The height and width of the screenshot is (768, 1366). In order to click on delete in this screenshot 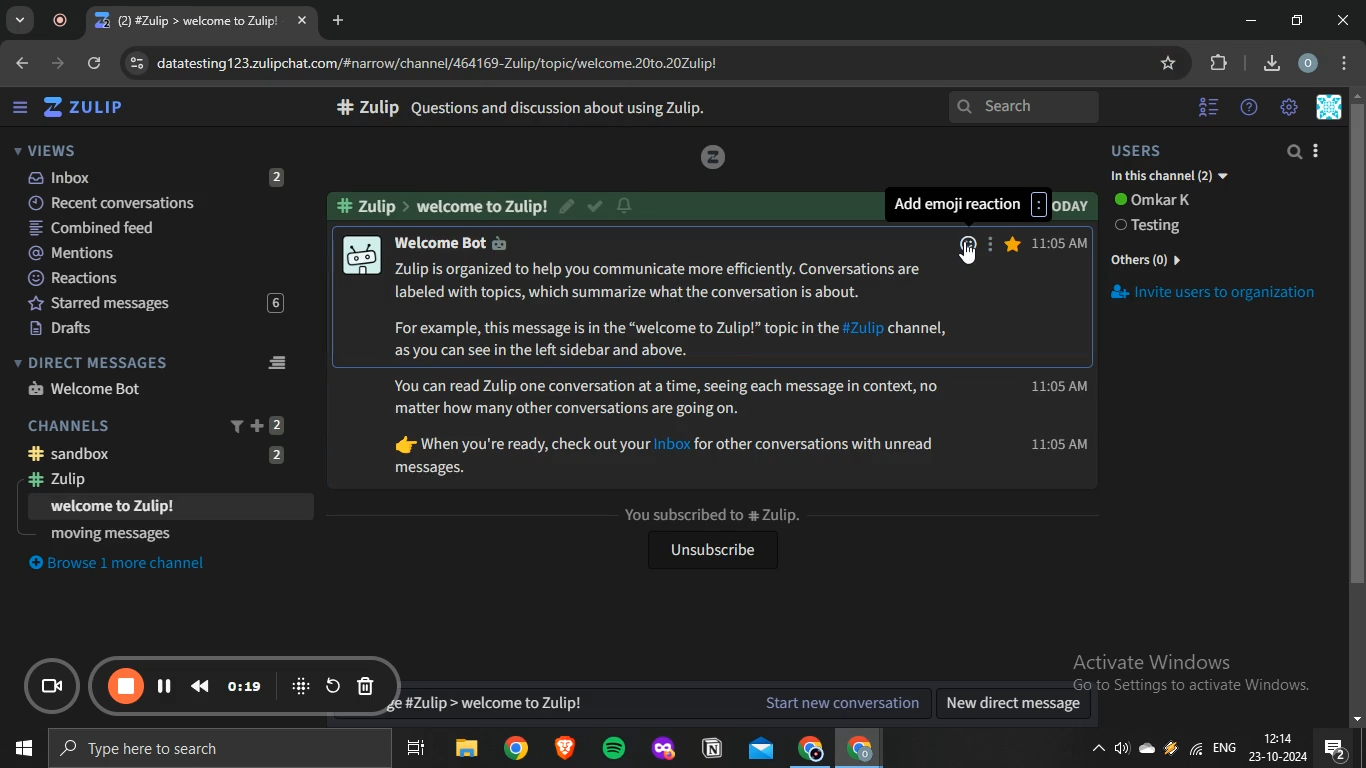, I will do `click(366, 688)`.